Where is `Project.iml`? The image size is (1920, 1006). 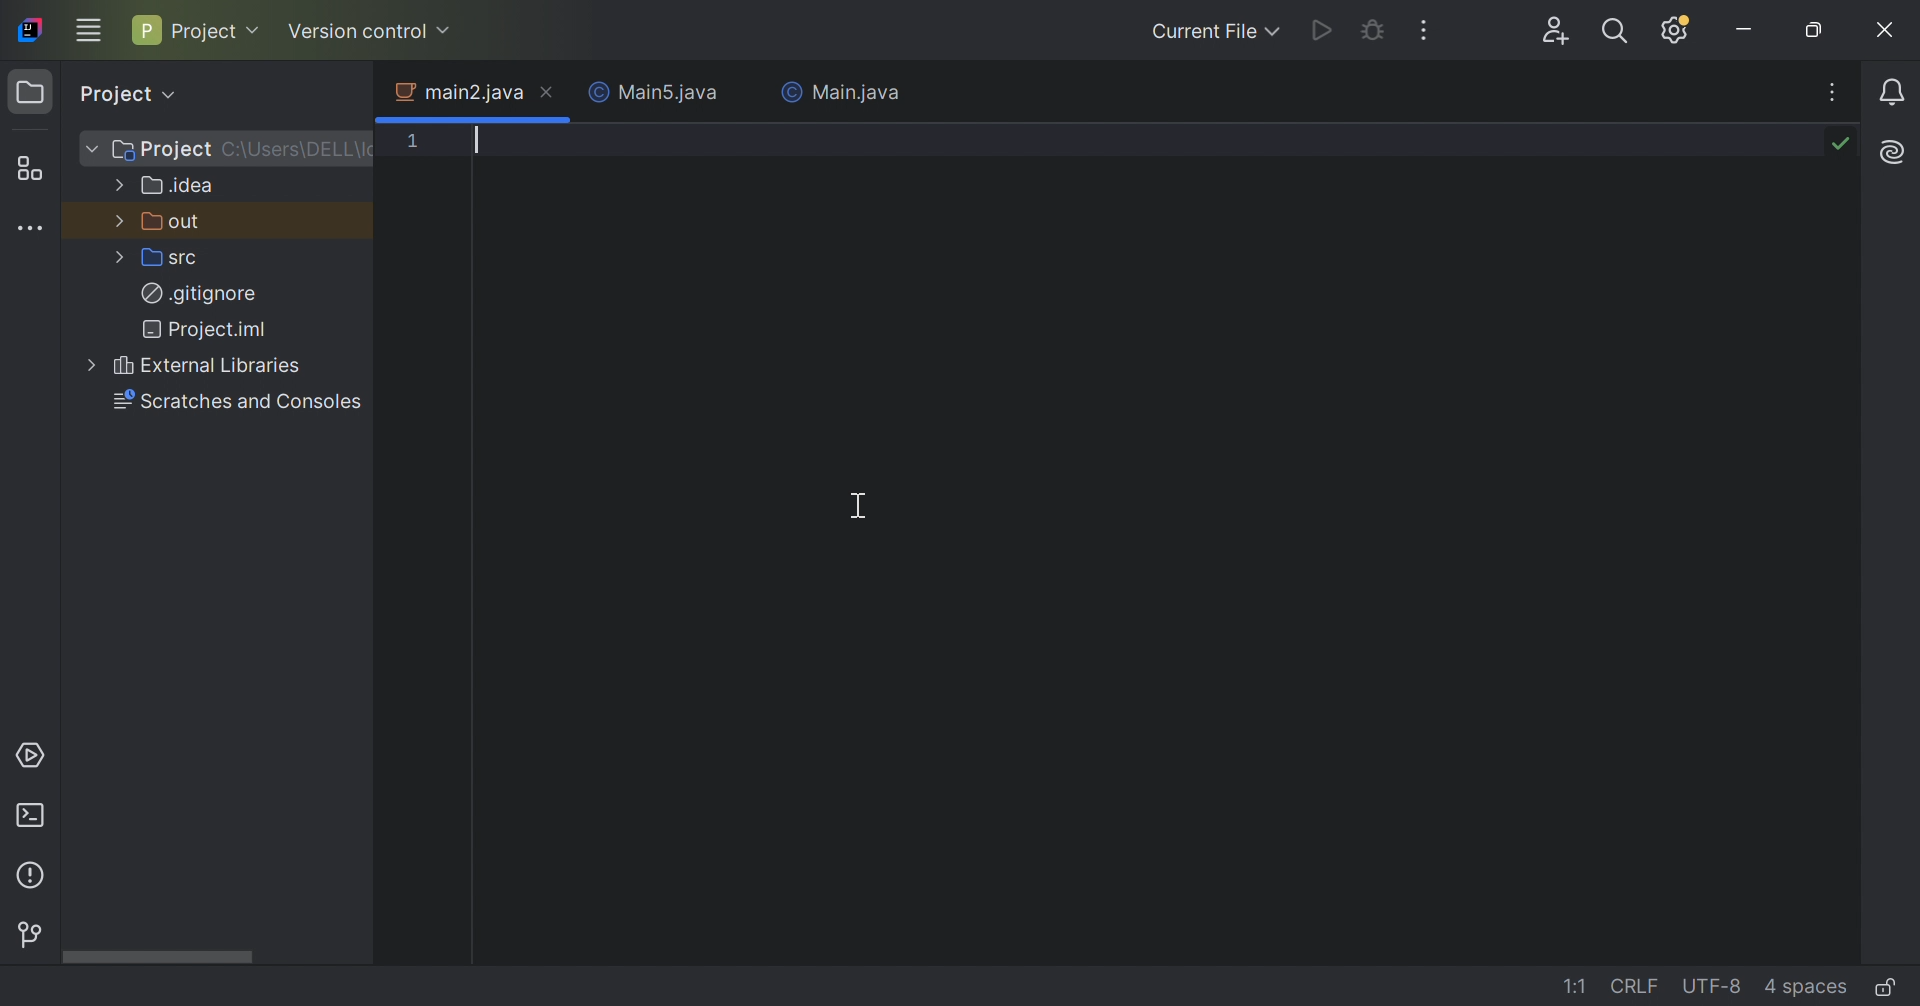
Project.iml is located at coordinates (207, 327).